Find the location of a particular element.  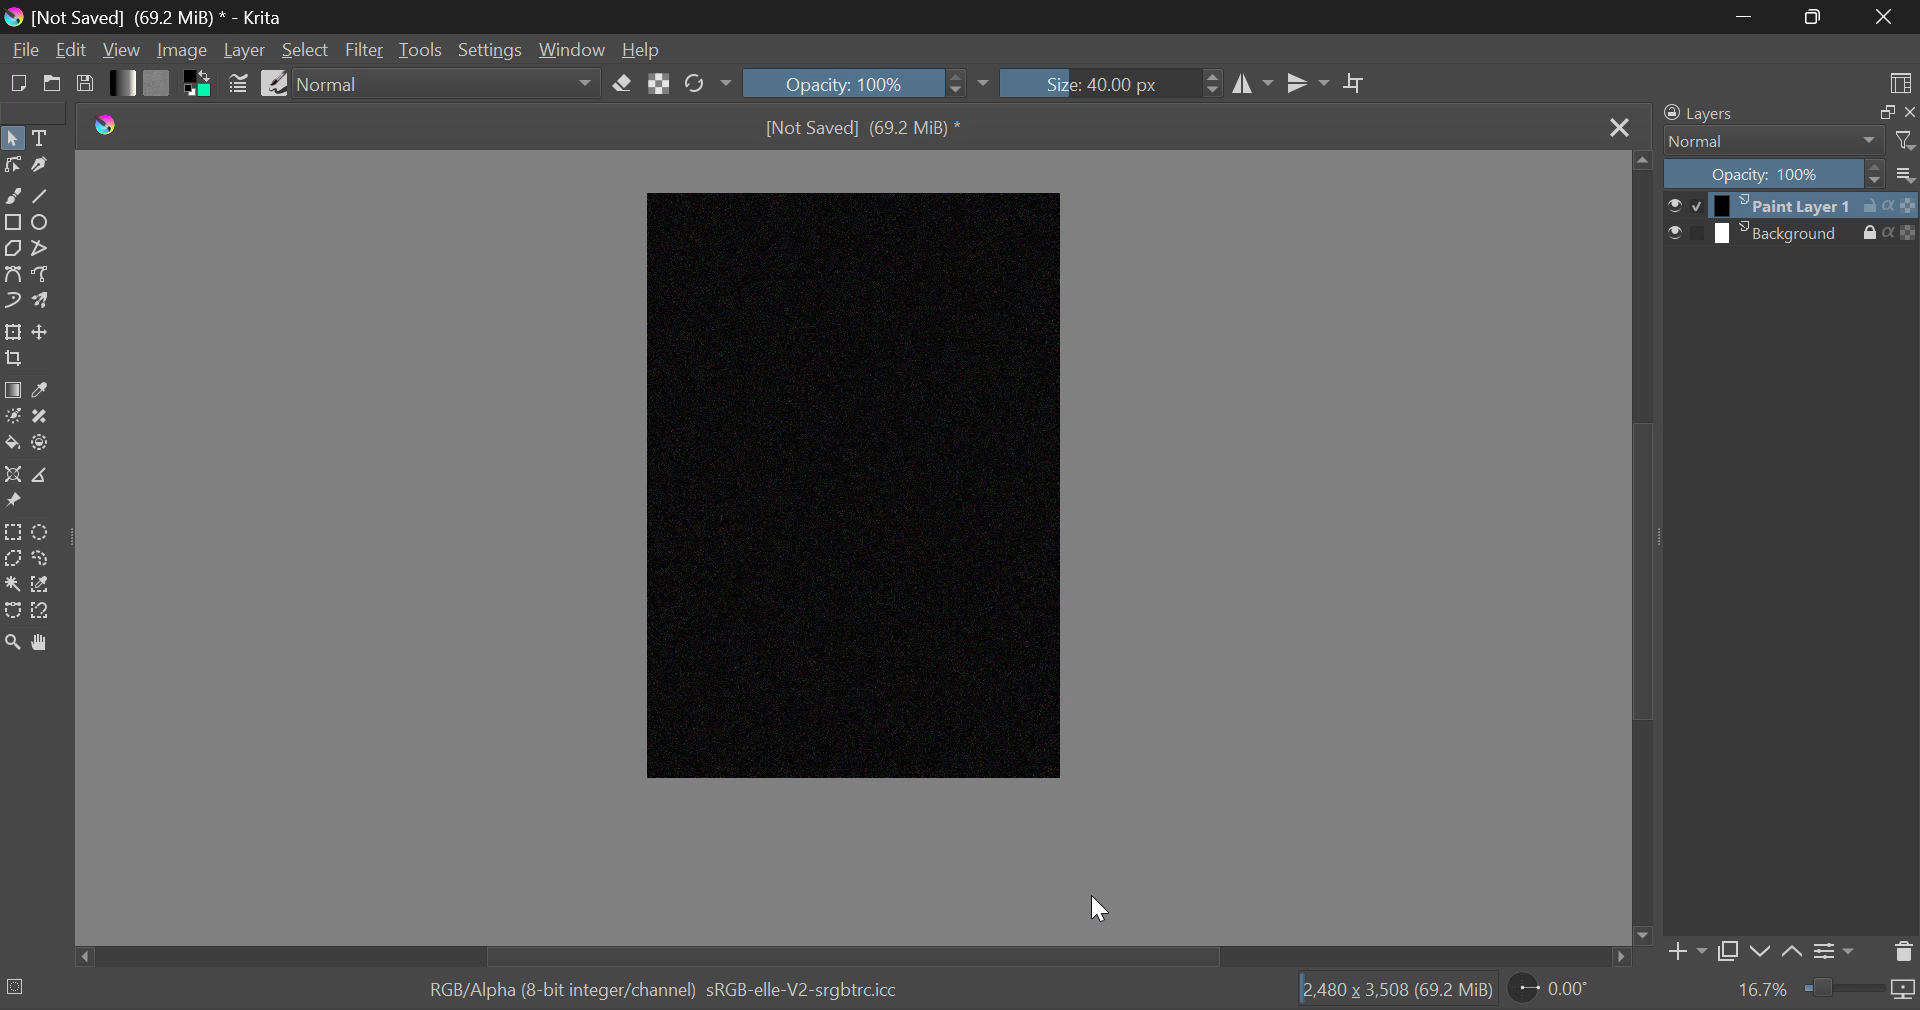

2,480x3508 (69.2) mib is located at coordinates (1390, 993).